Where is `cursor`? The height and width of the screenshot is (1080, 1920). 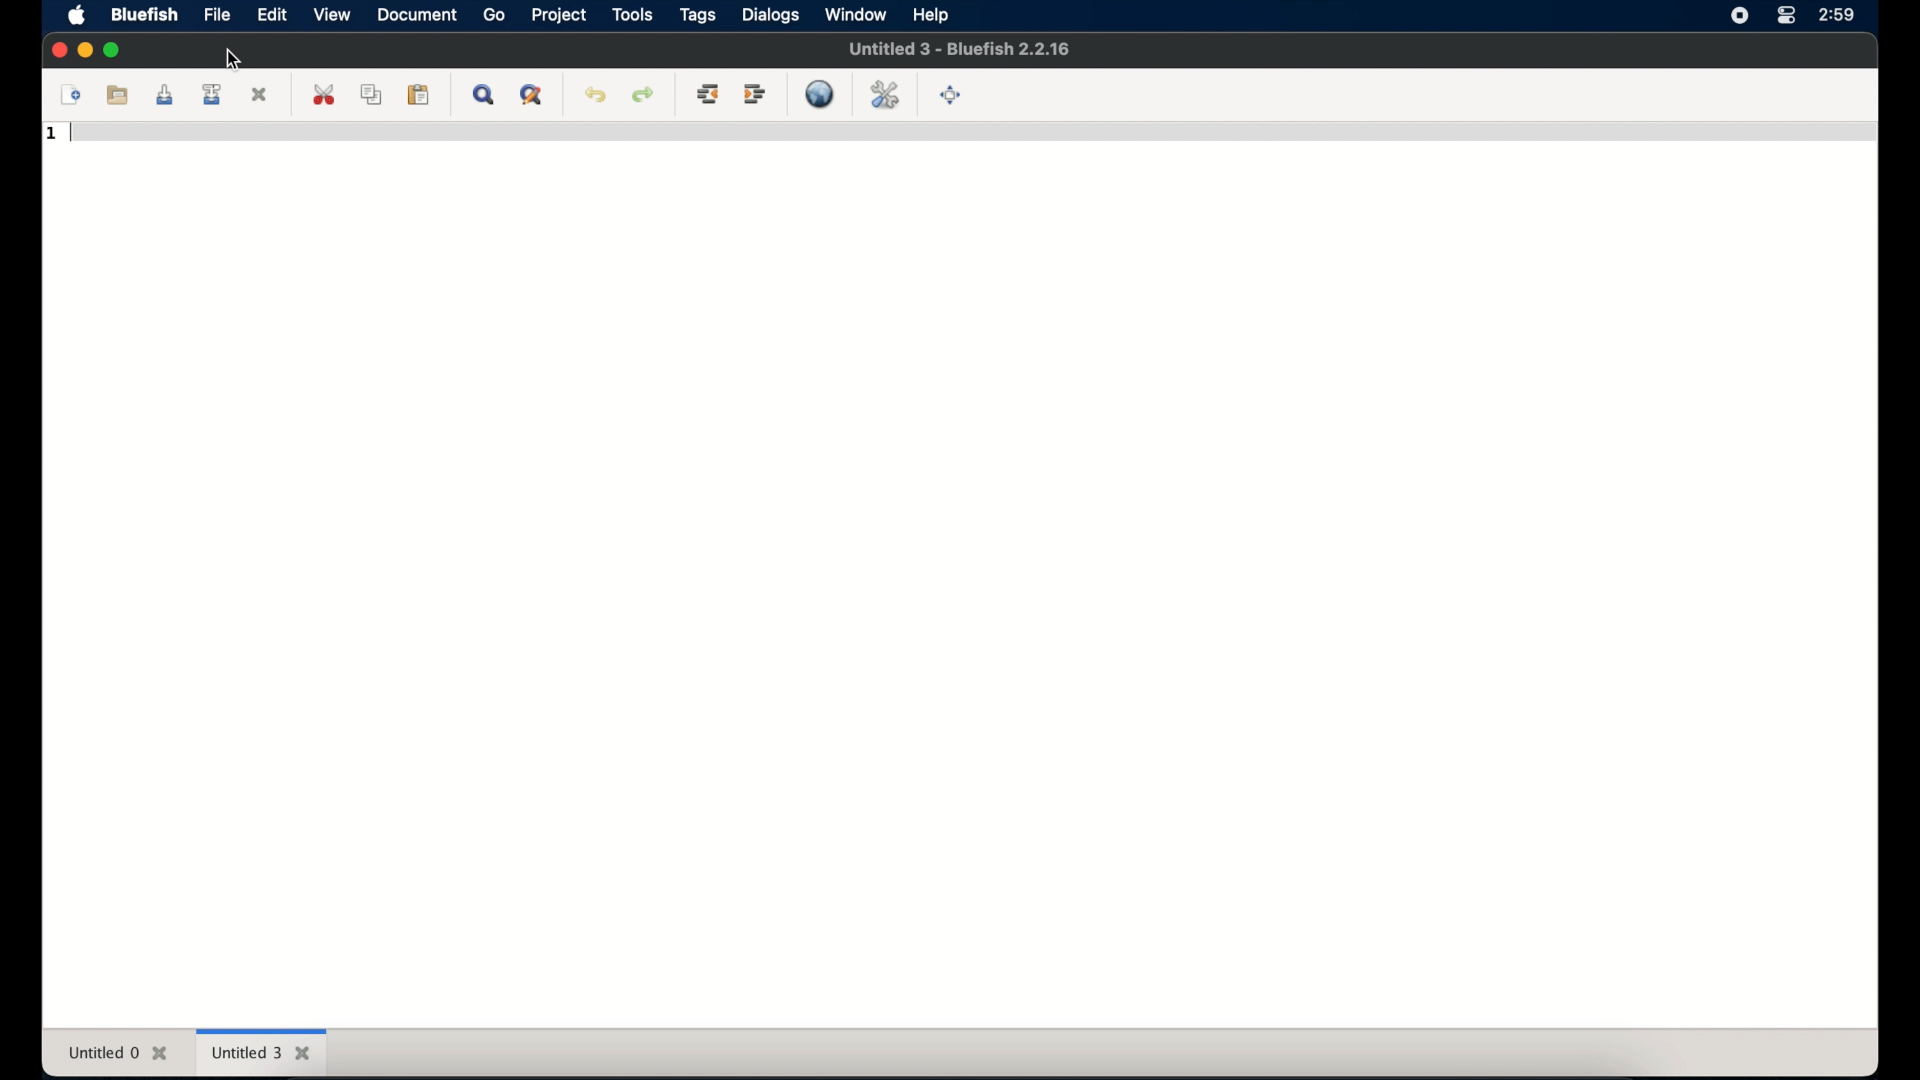
cursor is located at coordinates (234, 60).